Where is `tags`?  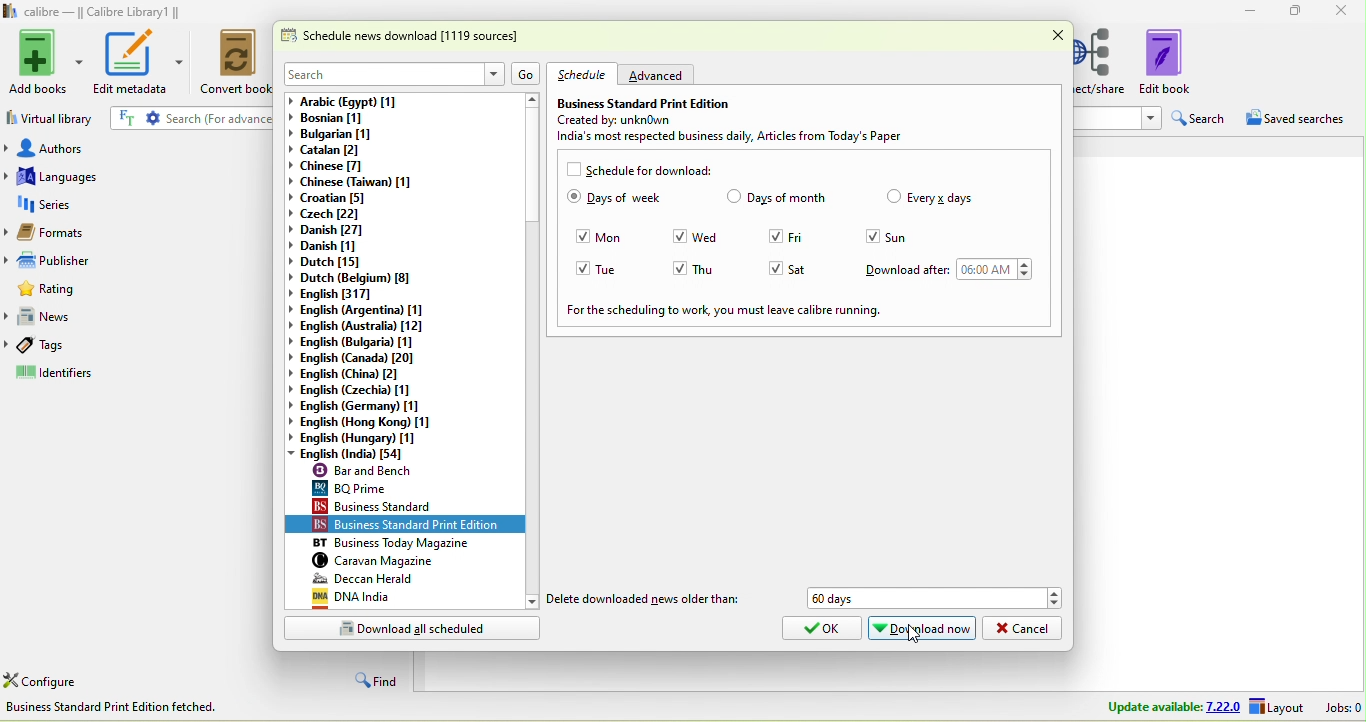
tags is located at coordinates (140, 349).